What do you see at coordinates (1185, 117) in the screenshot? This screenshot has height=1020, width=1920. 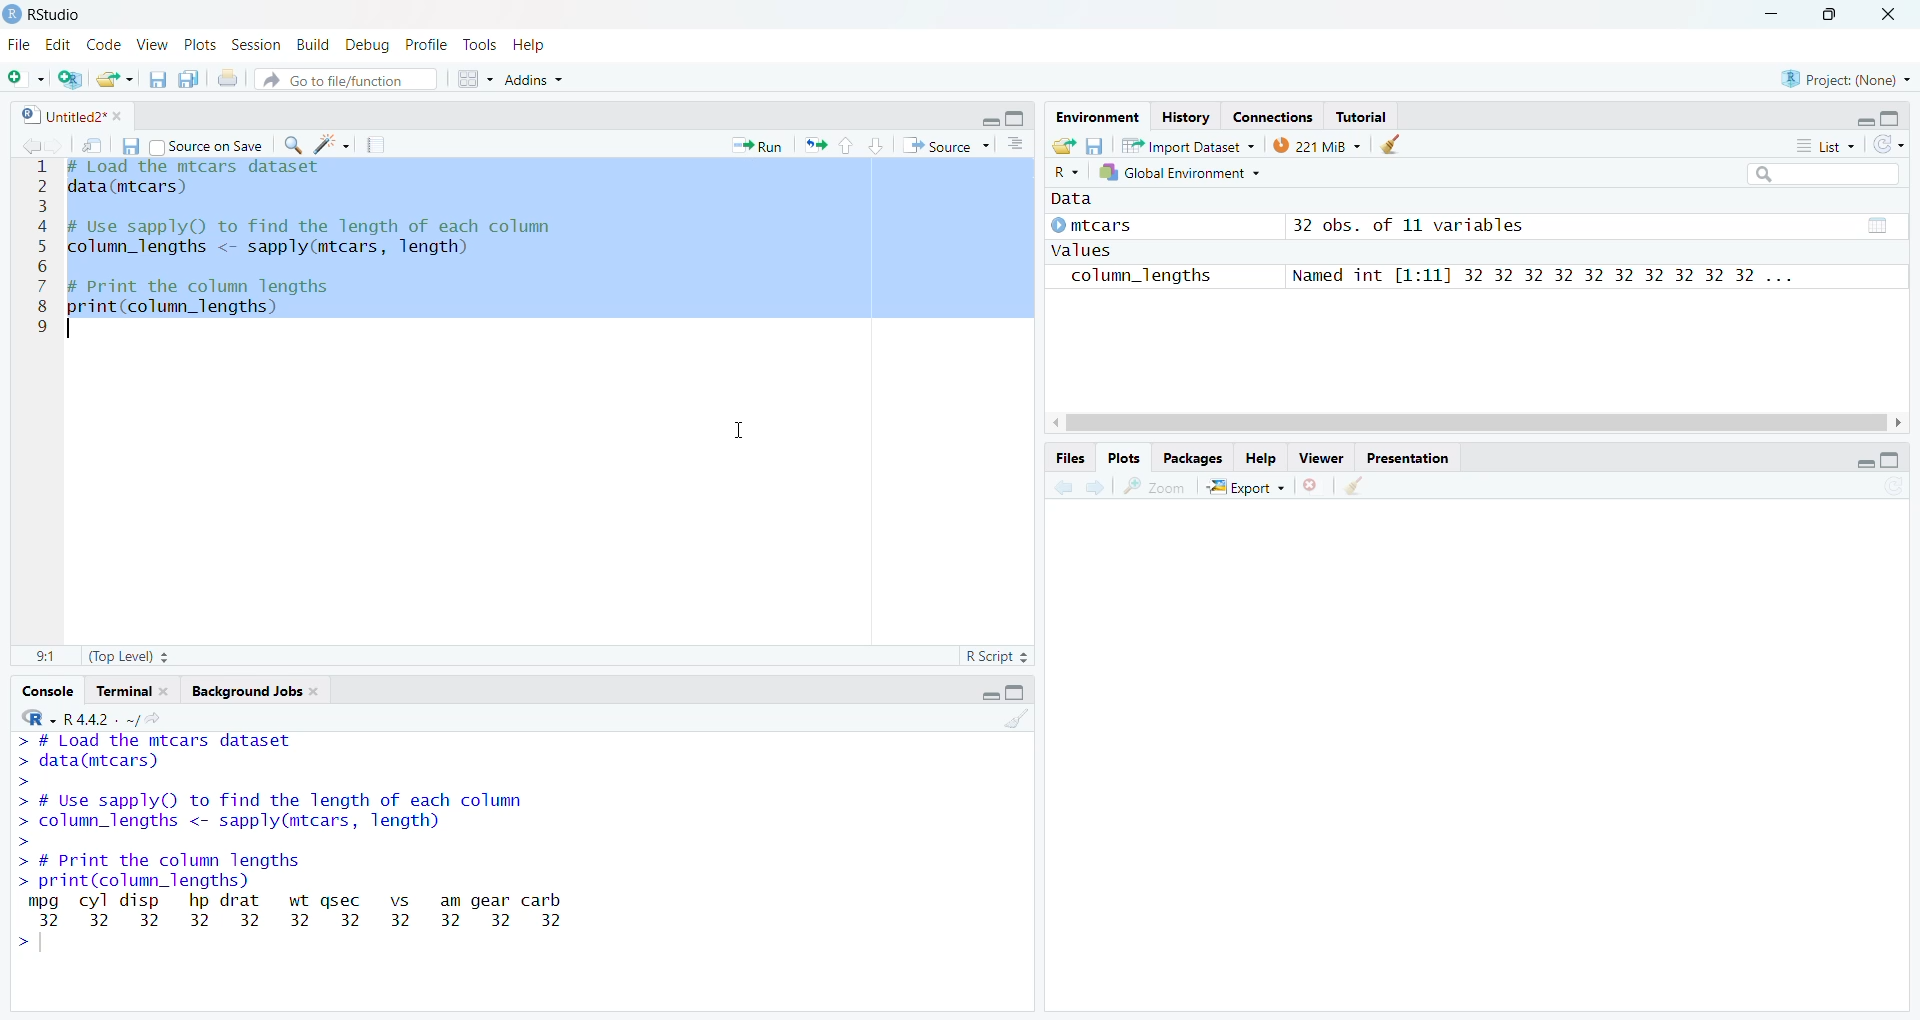 I see `History` at bounding box center [1185, 117].